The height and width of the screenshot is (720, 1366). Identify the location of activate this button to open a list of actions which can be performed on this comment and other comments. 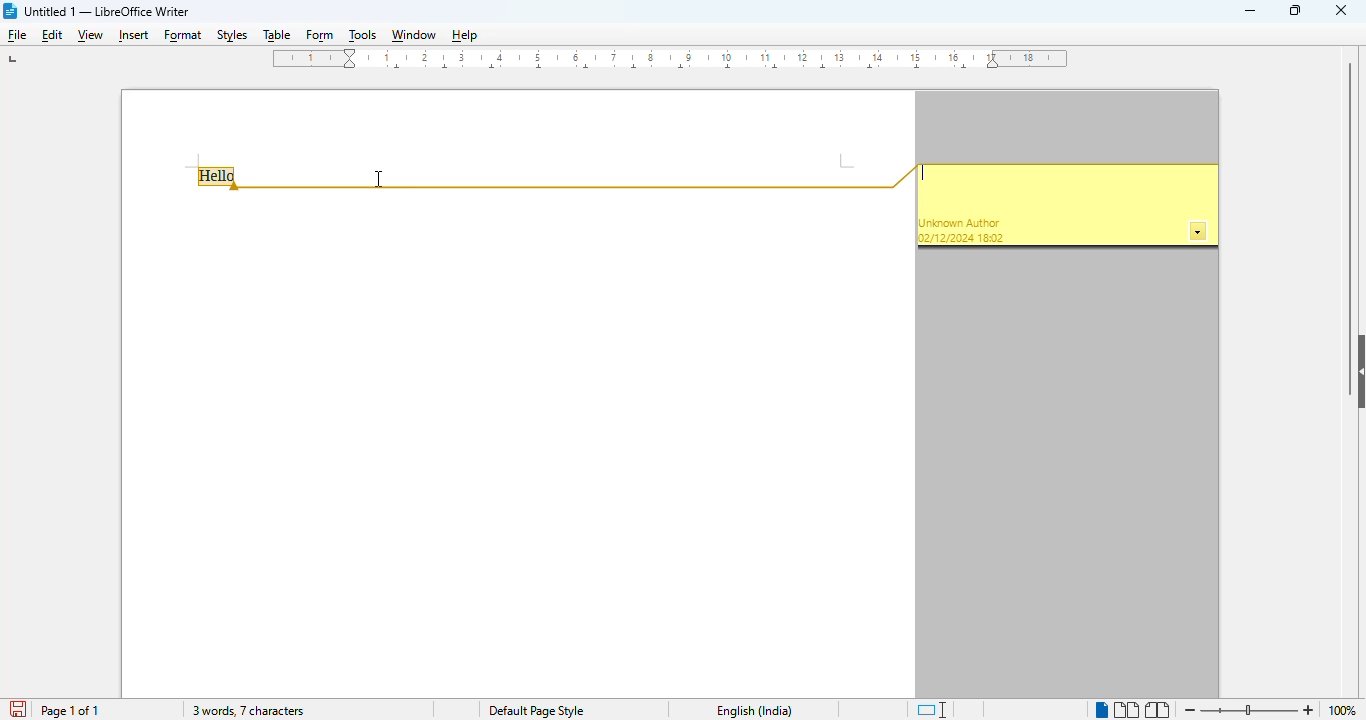
(1199, 232).